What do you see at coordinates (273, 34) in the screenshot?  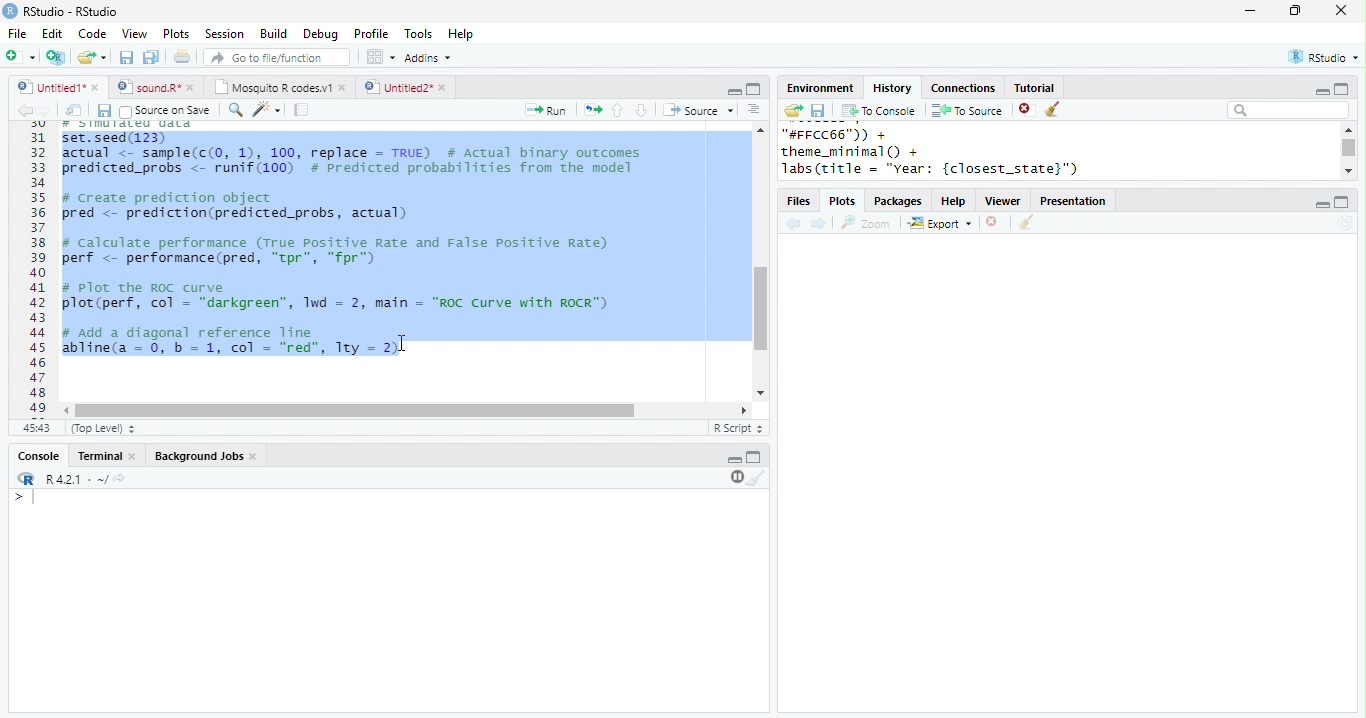 I see `Build` at bounding box center [273, 34].